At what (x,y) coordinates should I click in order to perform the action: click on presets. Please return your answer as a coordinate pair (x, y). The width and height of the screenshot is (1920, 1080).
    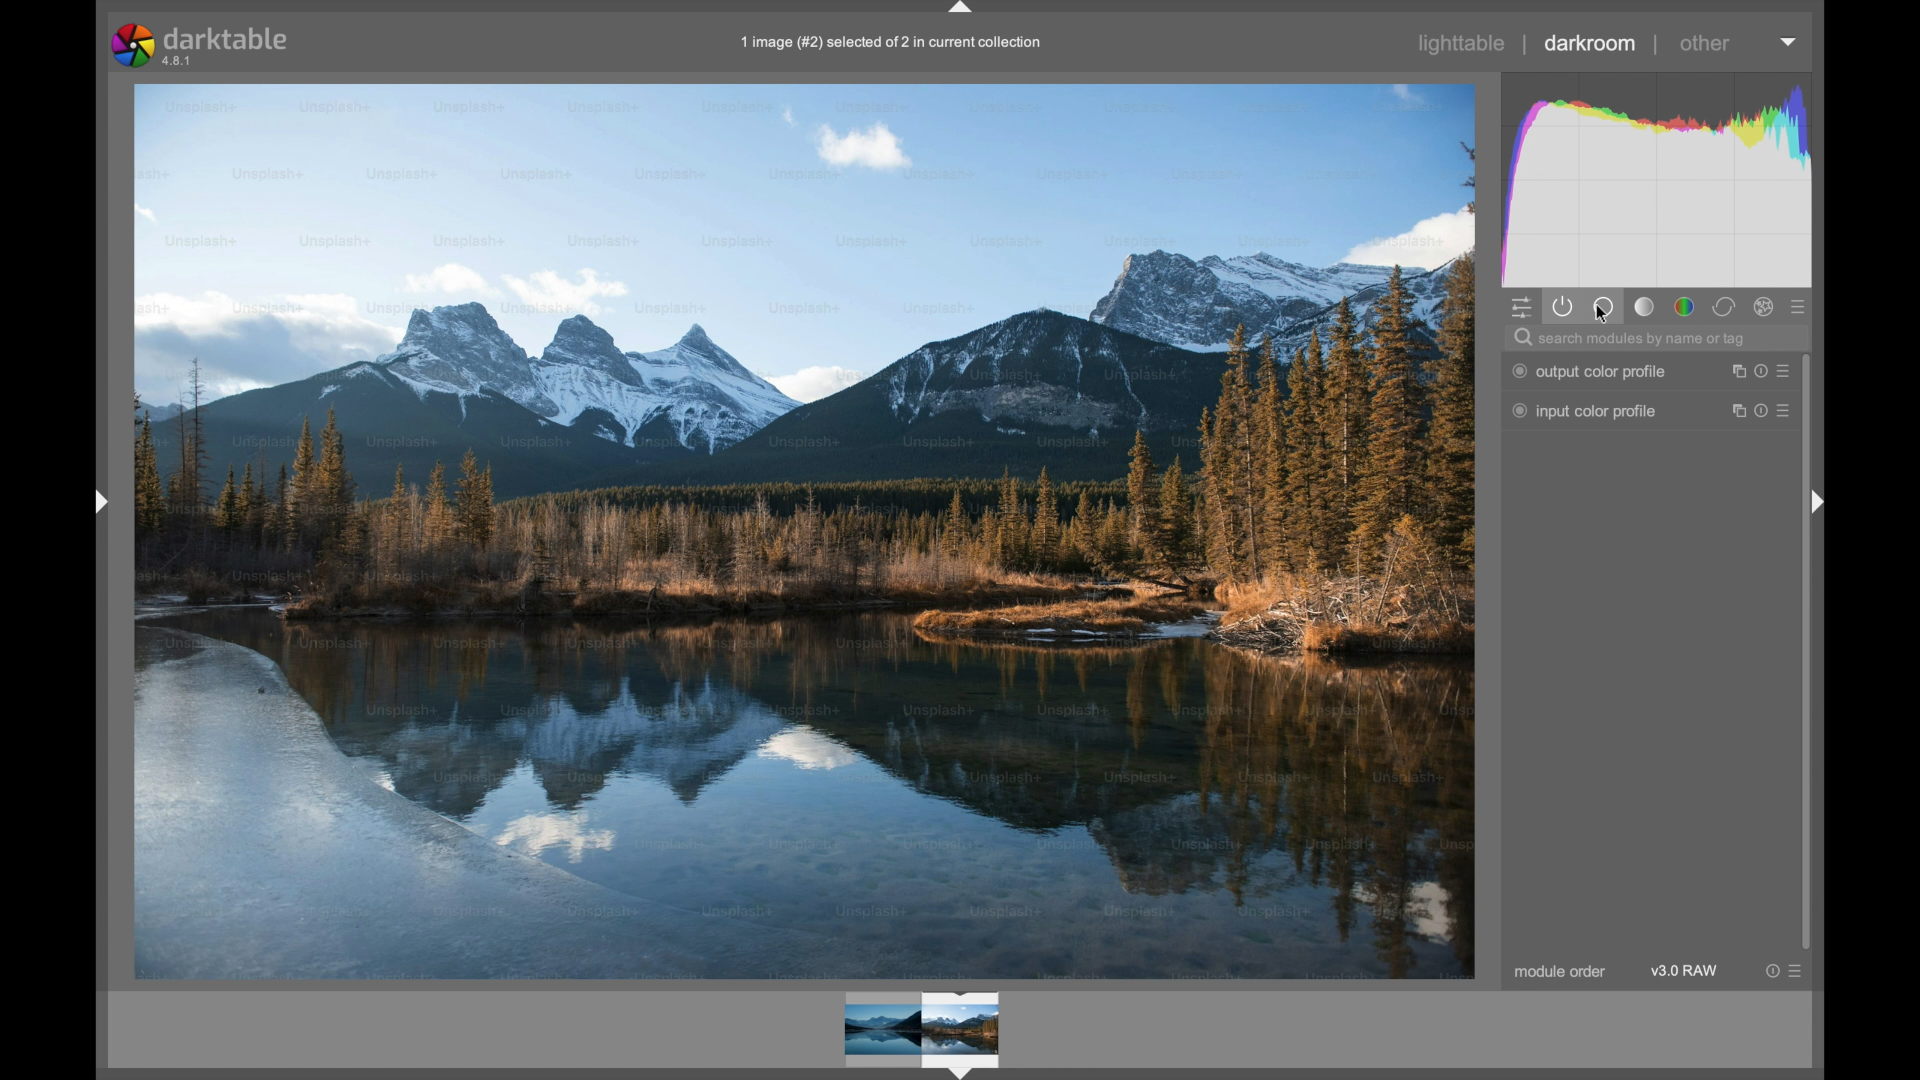
    Looking at the image, I should click on (1800, 309).